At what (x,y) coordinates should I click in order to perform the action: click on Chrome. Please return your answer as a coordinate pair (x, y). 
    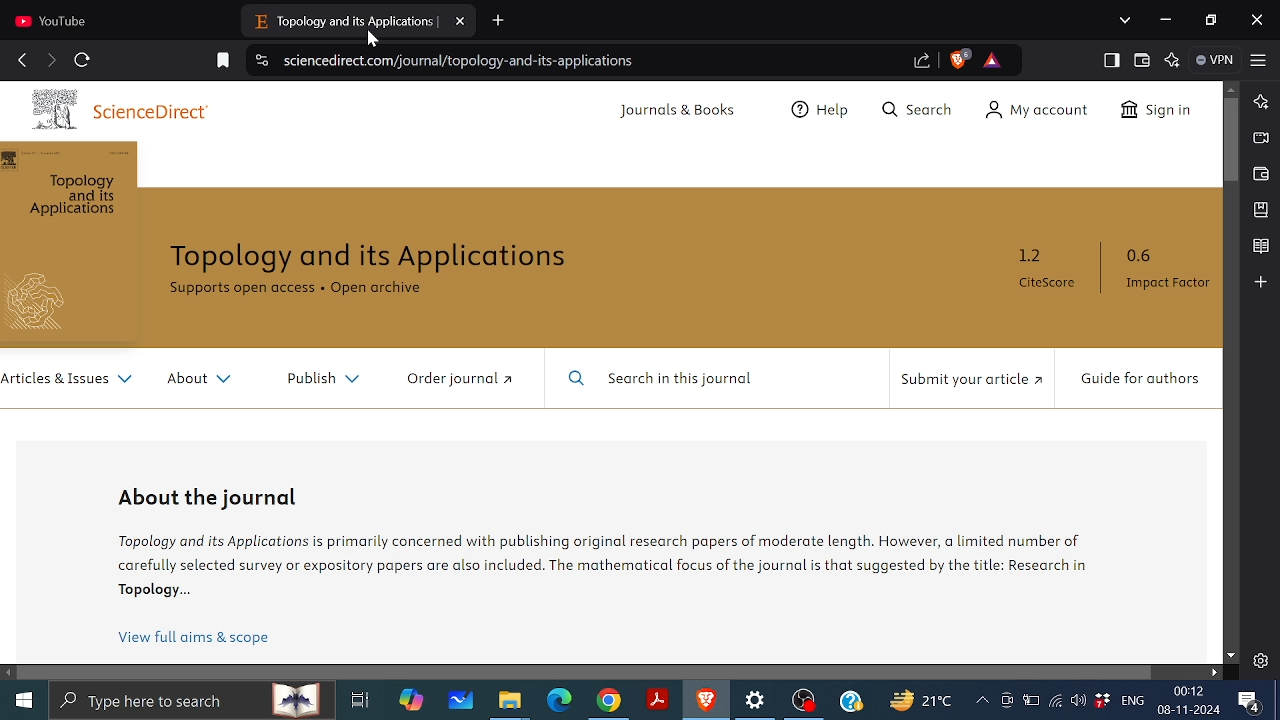
    Looking at the image, I should click on (609, 701).